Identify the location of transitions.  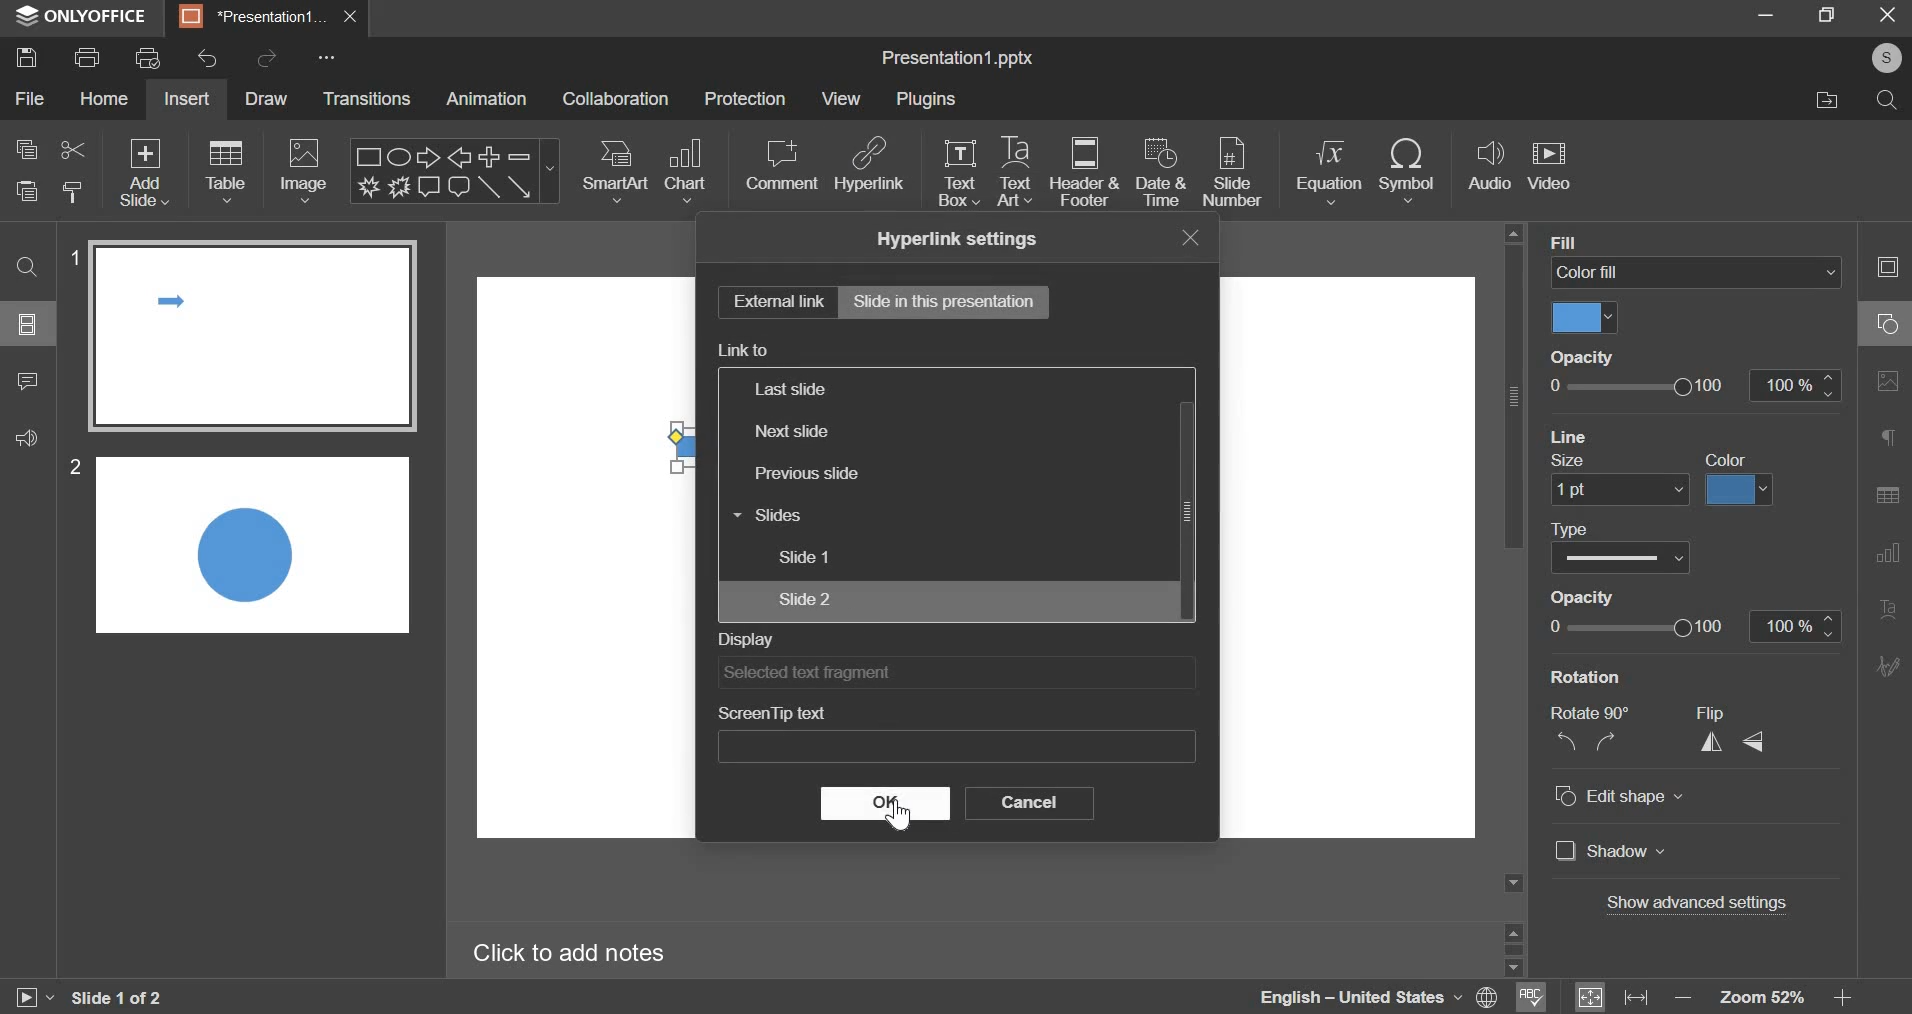
(363, 97).